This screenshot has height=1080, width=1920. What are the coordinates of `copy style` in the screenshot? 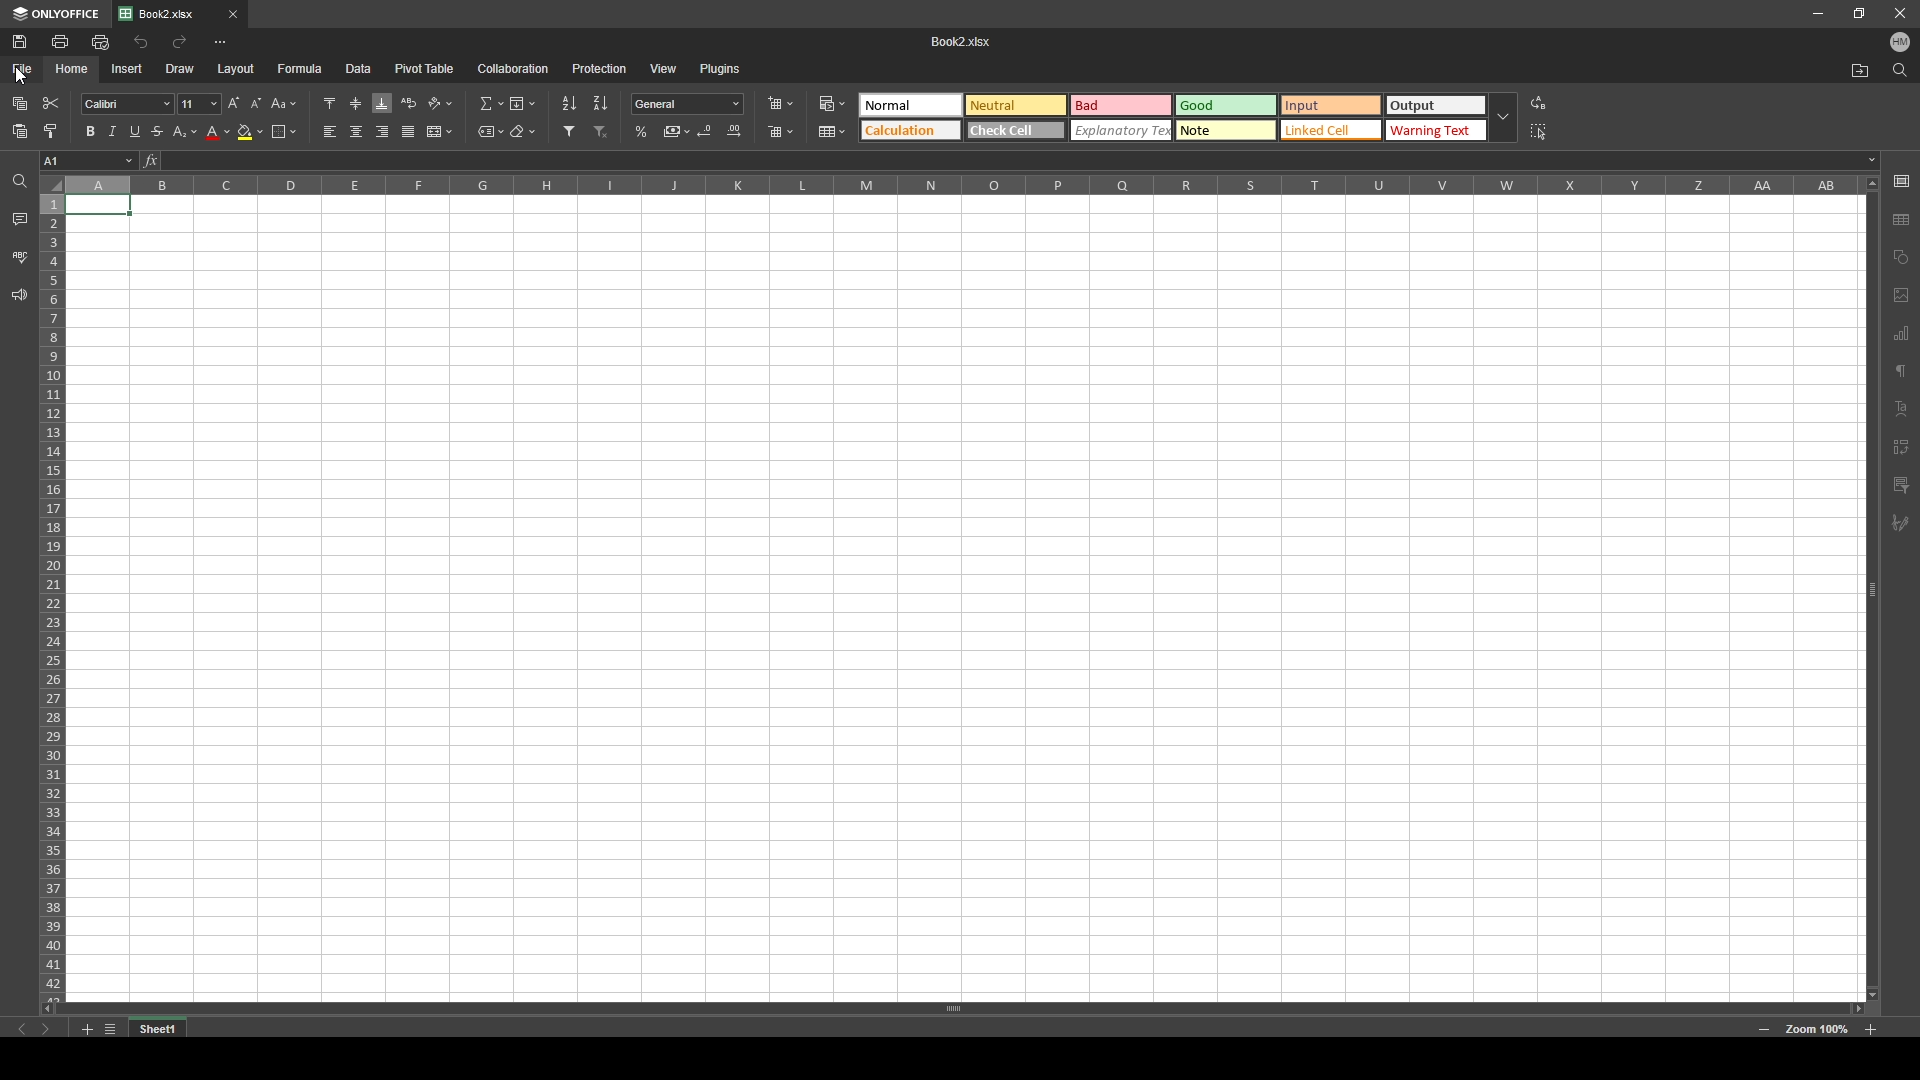 It's located at (52, 130).